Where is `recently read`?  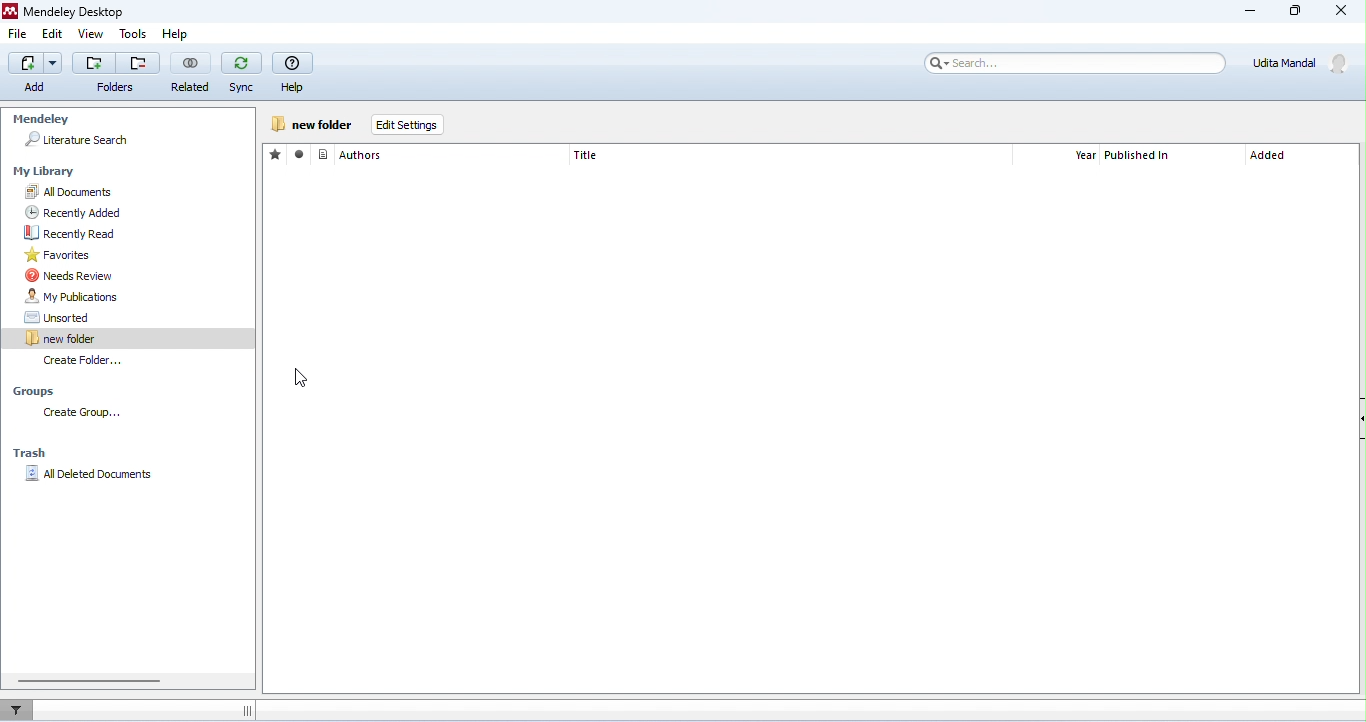
recently read is located at coordinates (138, 233).